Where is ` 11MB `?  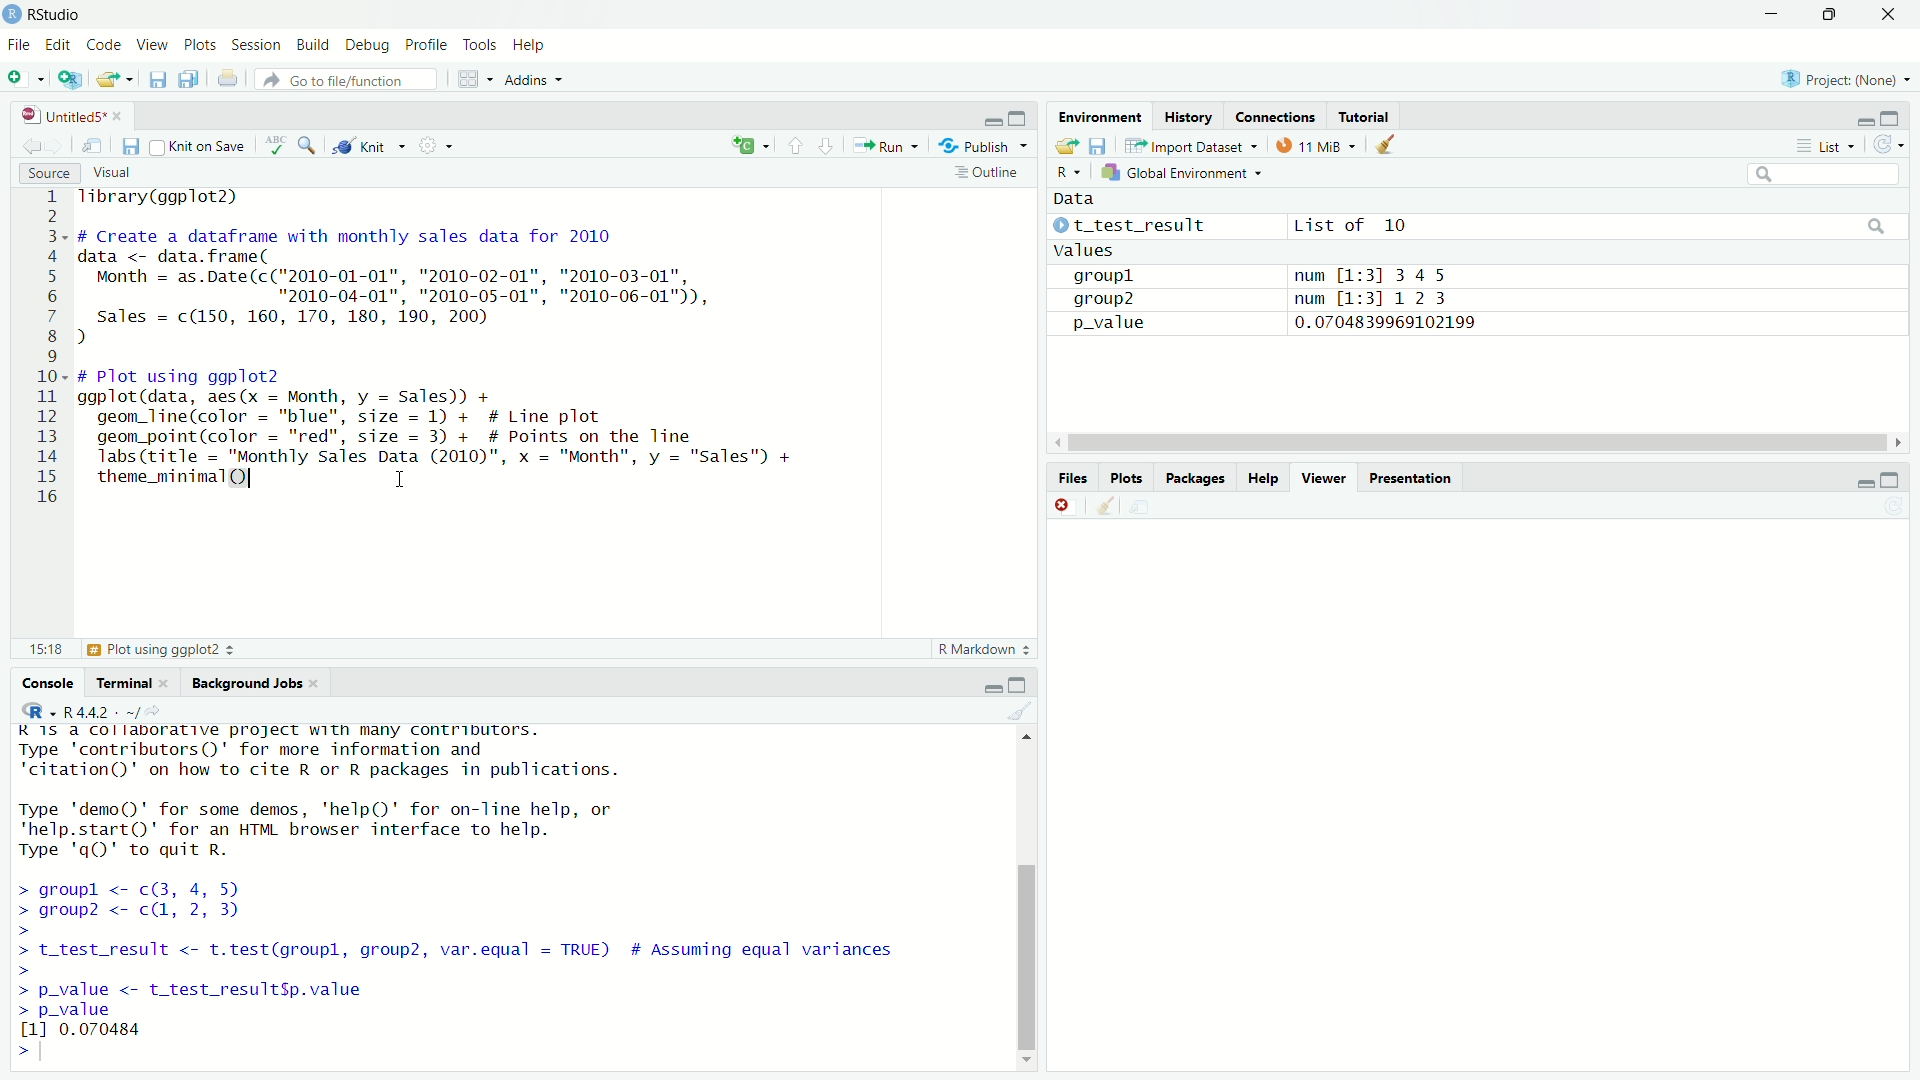
 11MB  is located at coordinates (1316, 145).